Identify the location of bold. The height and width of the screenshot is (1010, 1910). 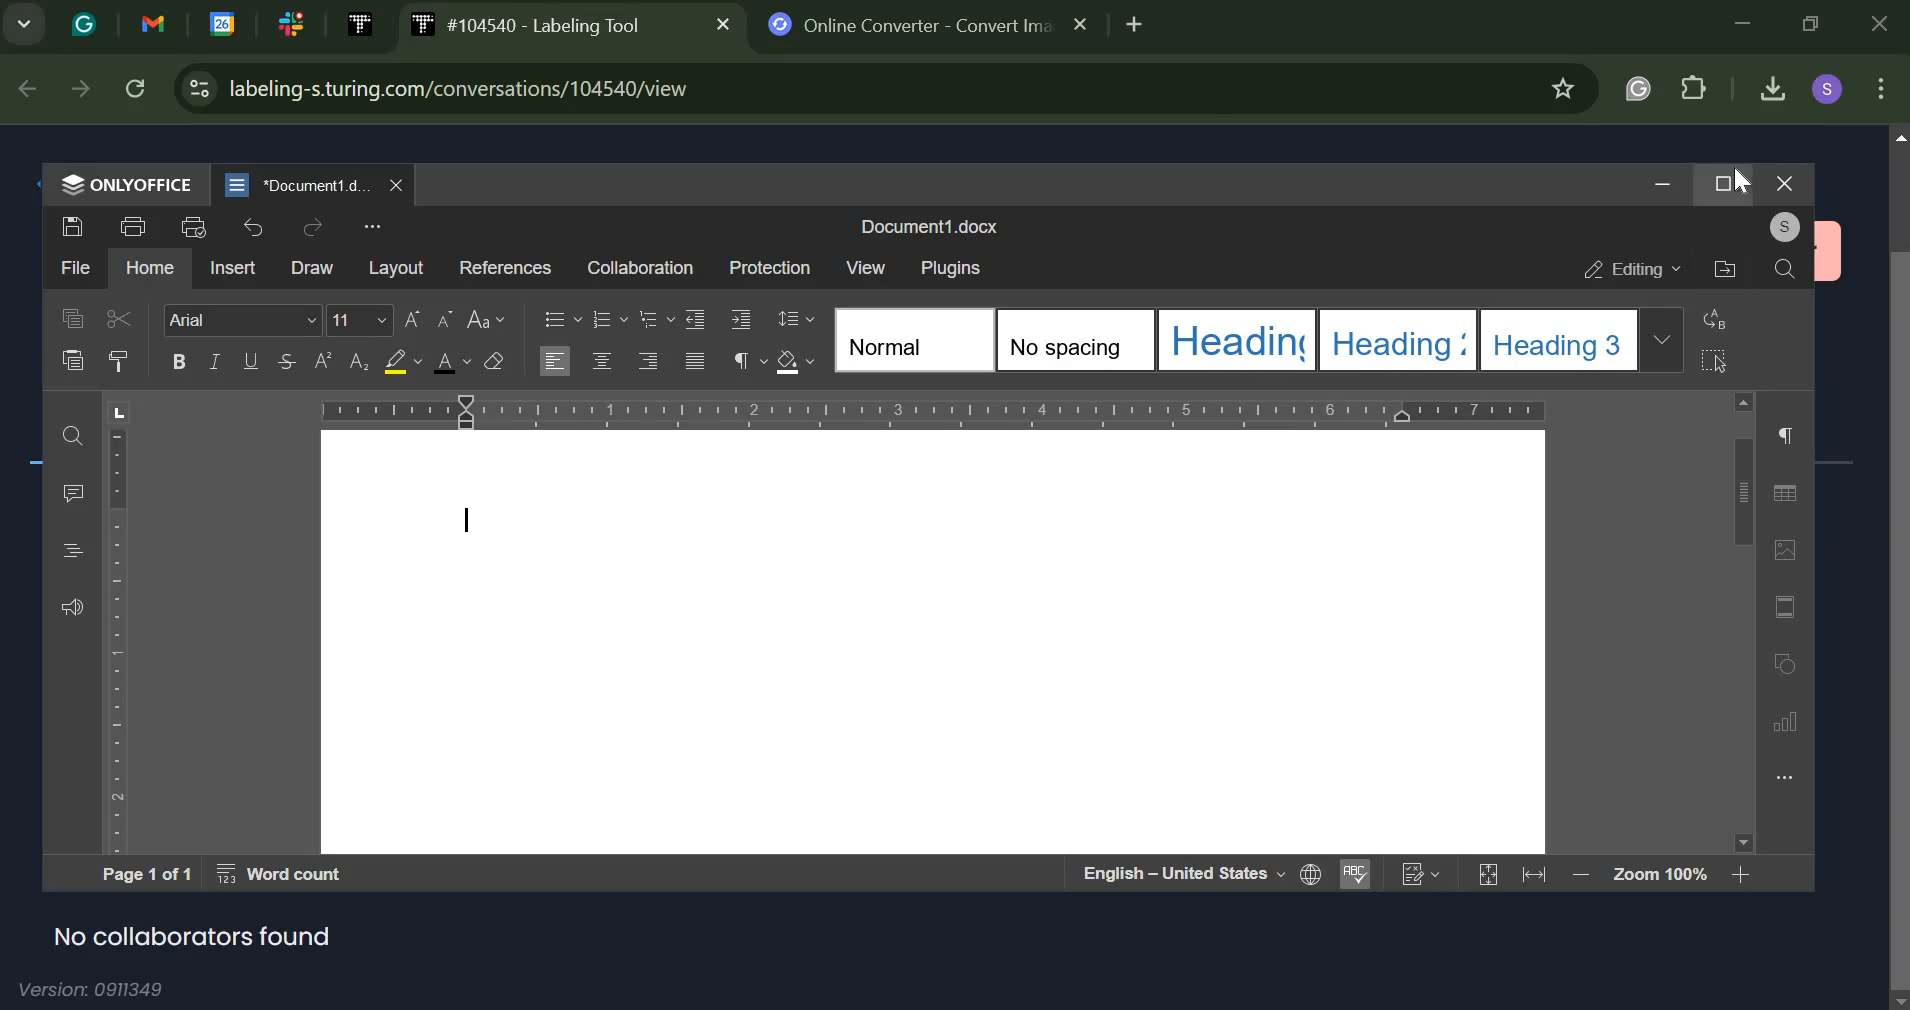
(178, 361).